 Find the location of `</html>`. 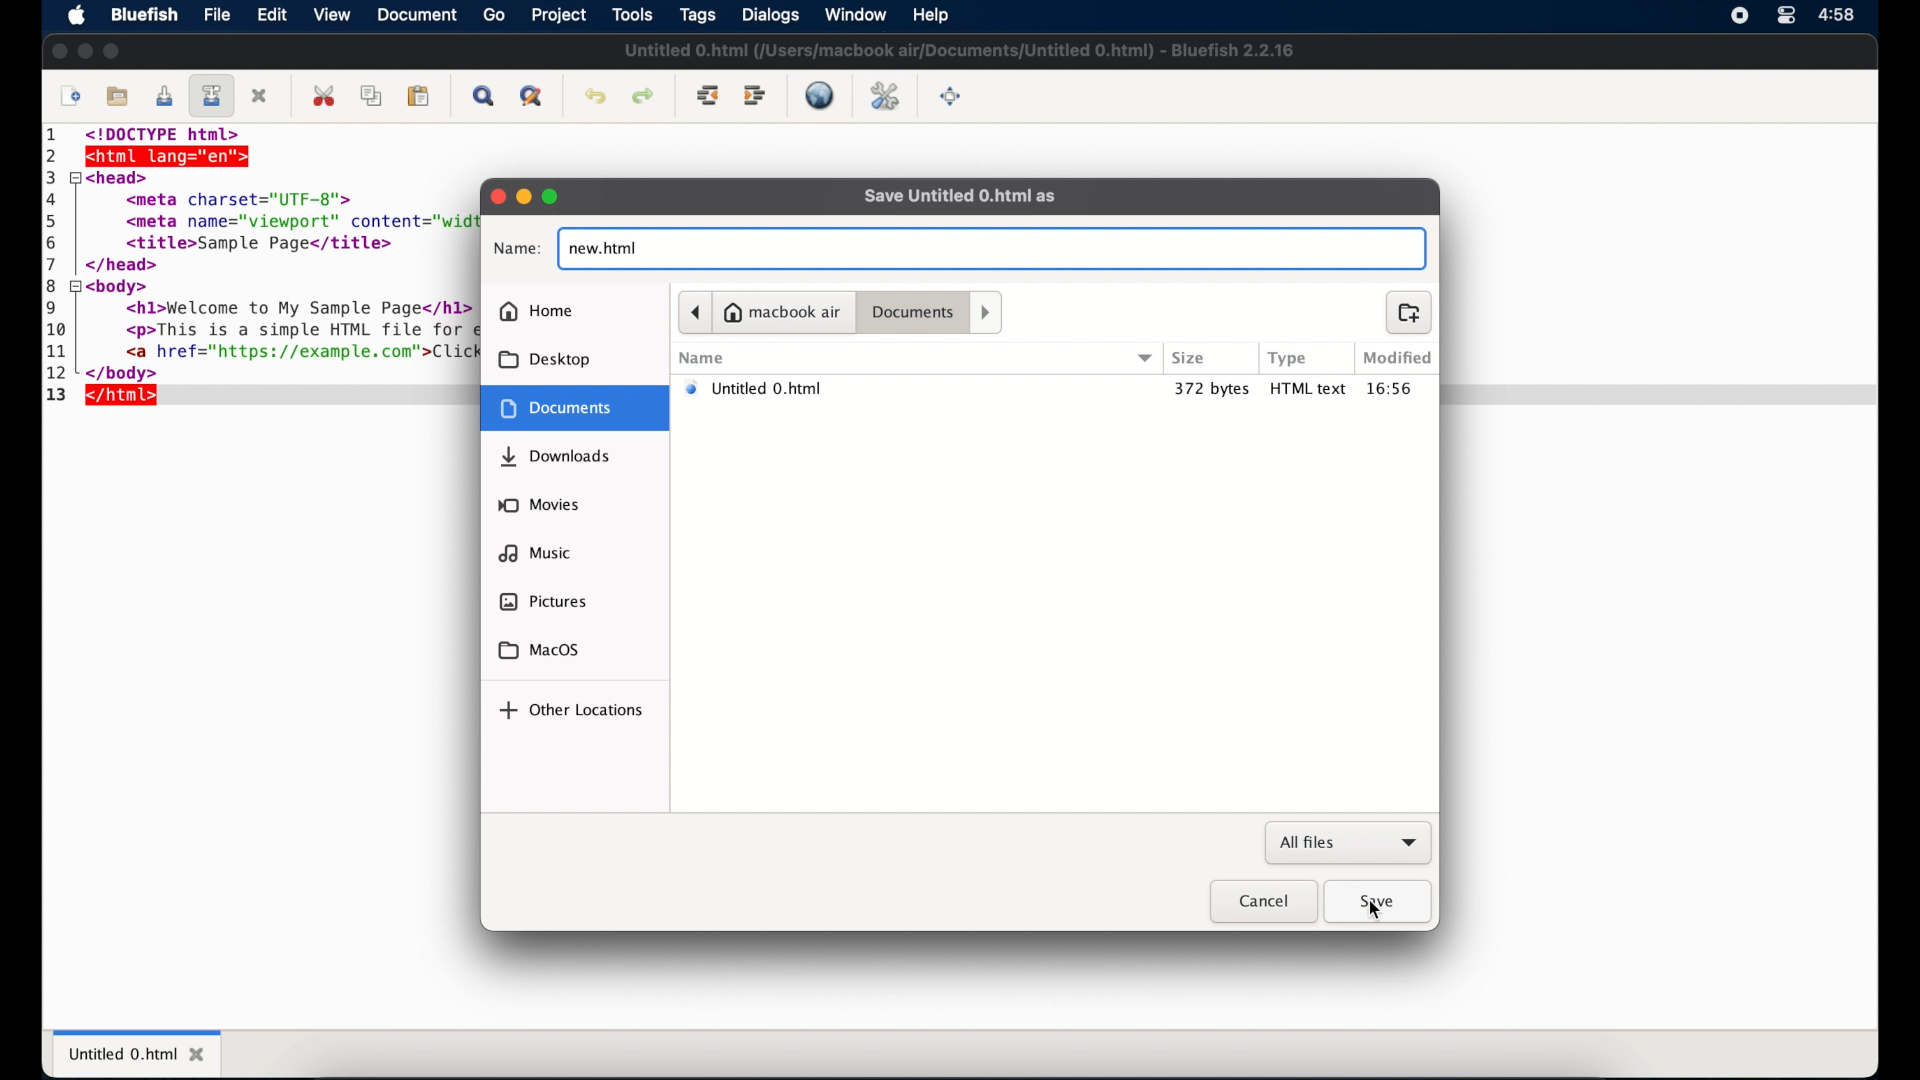

</html> is located at coordinates (124, 397).